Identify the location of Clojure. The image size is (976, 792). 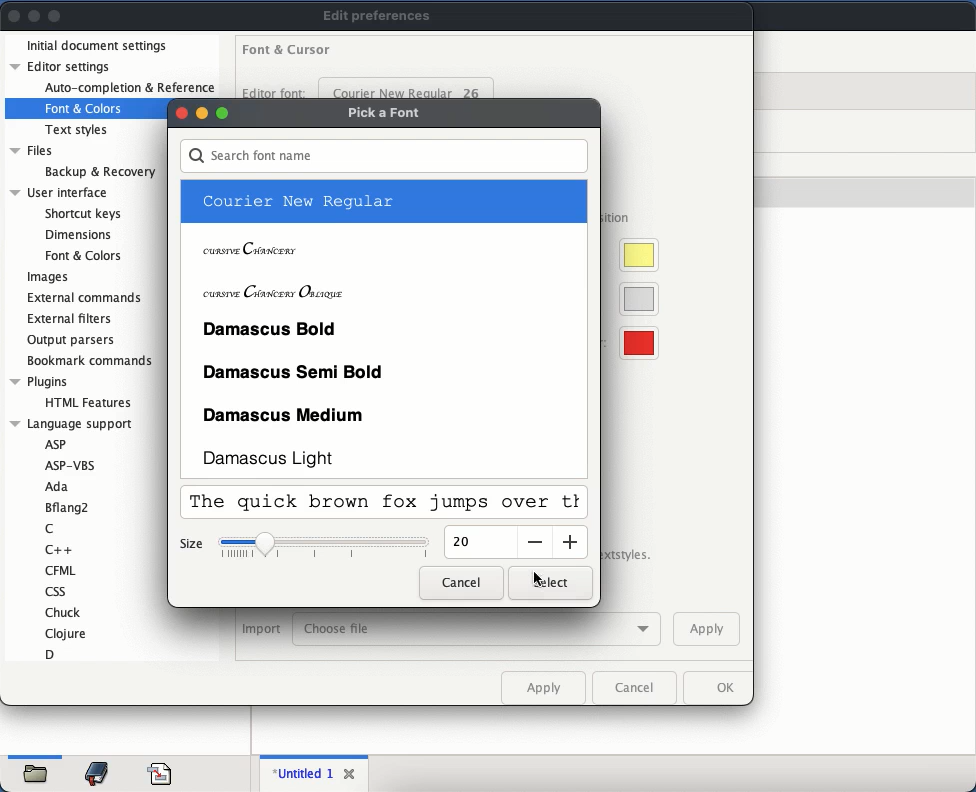
(66, 633).